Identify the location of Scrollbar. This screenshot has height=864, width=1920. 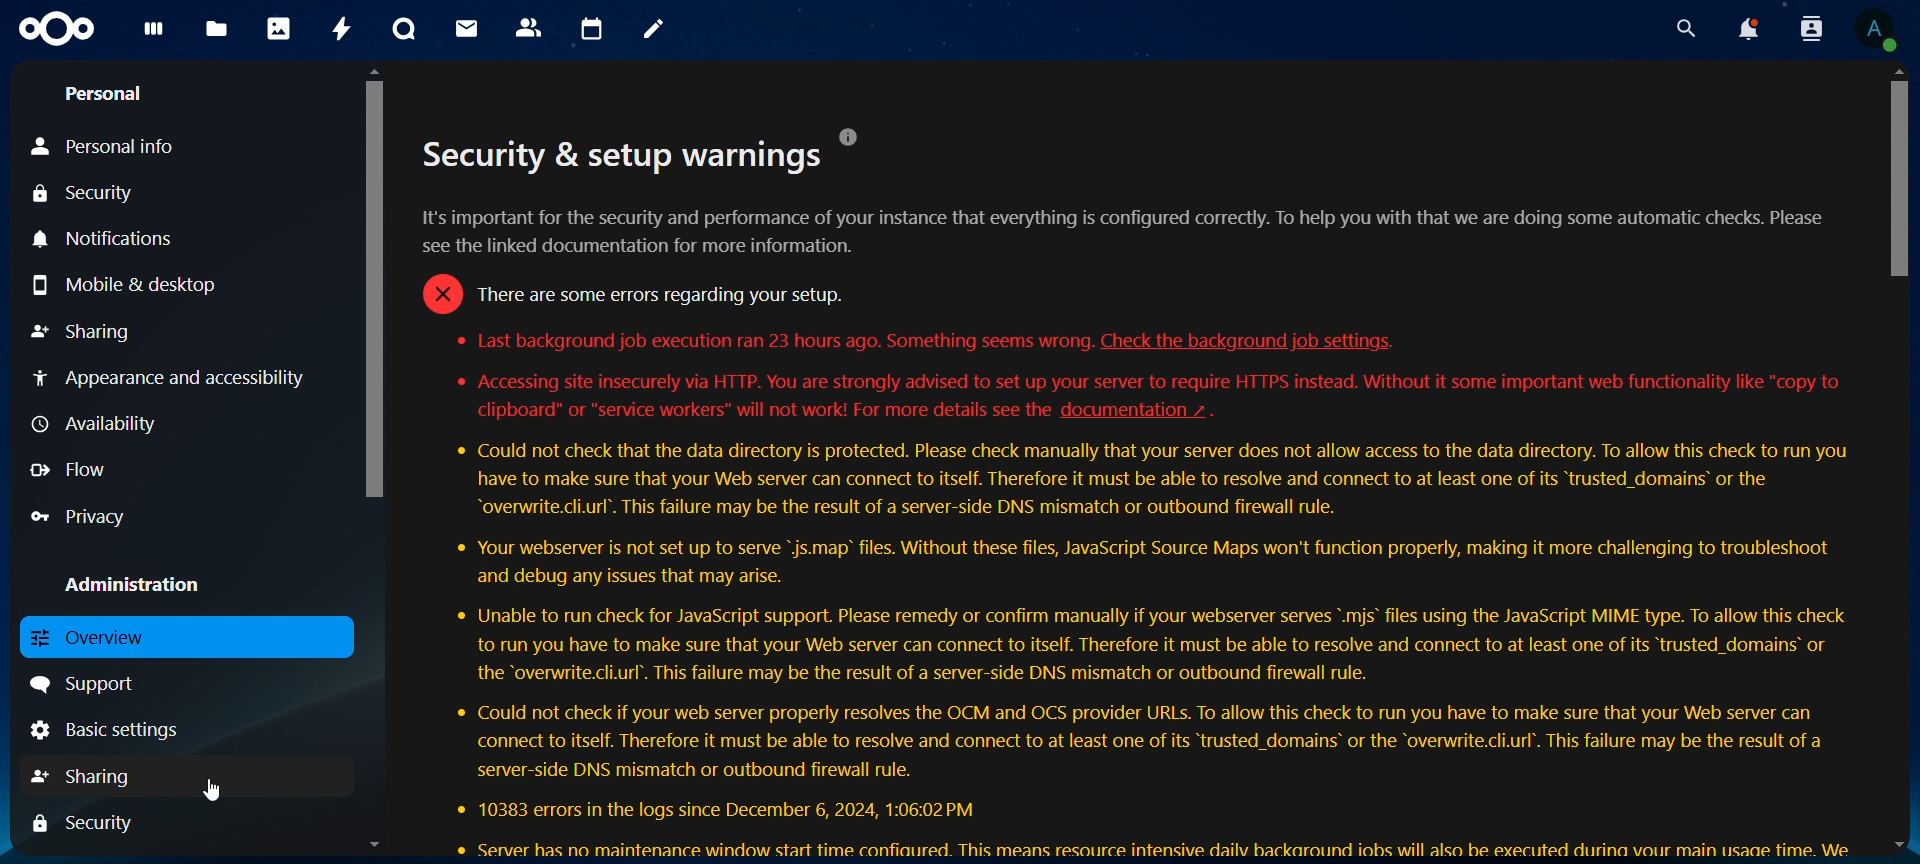
(1899, 461).